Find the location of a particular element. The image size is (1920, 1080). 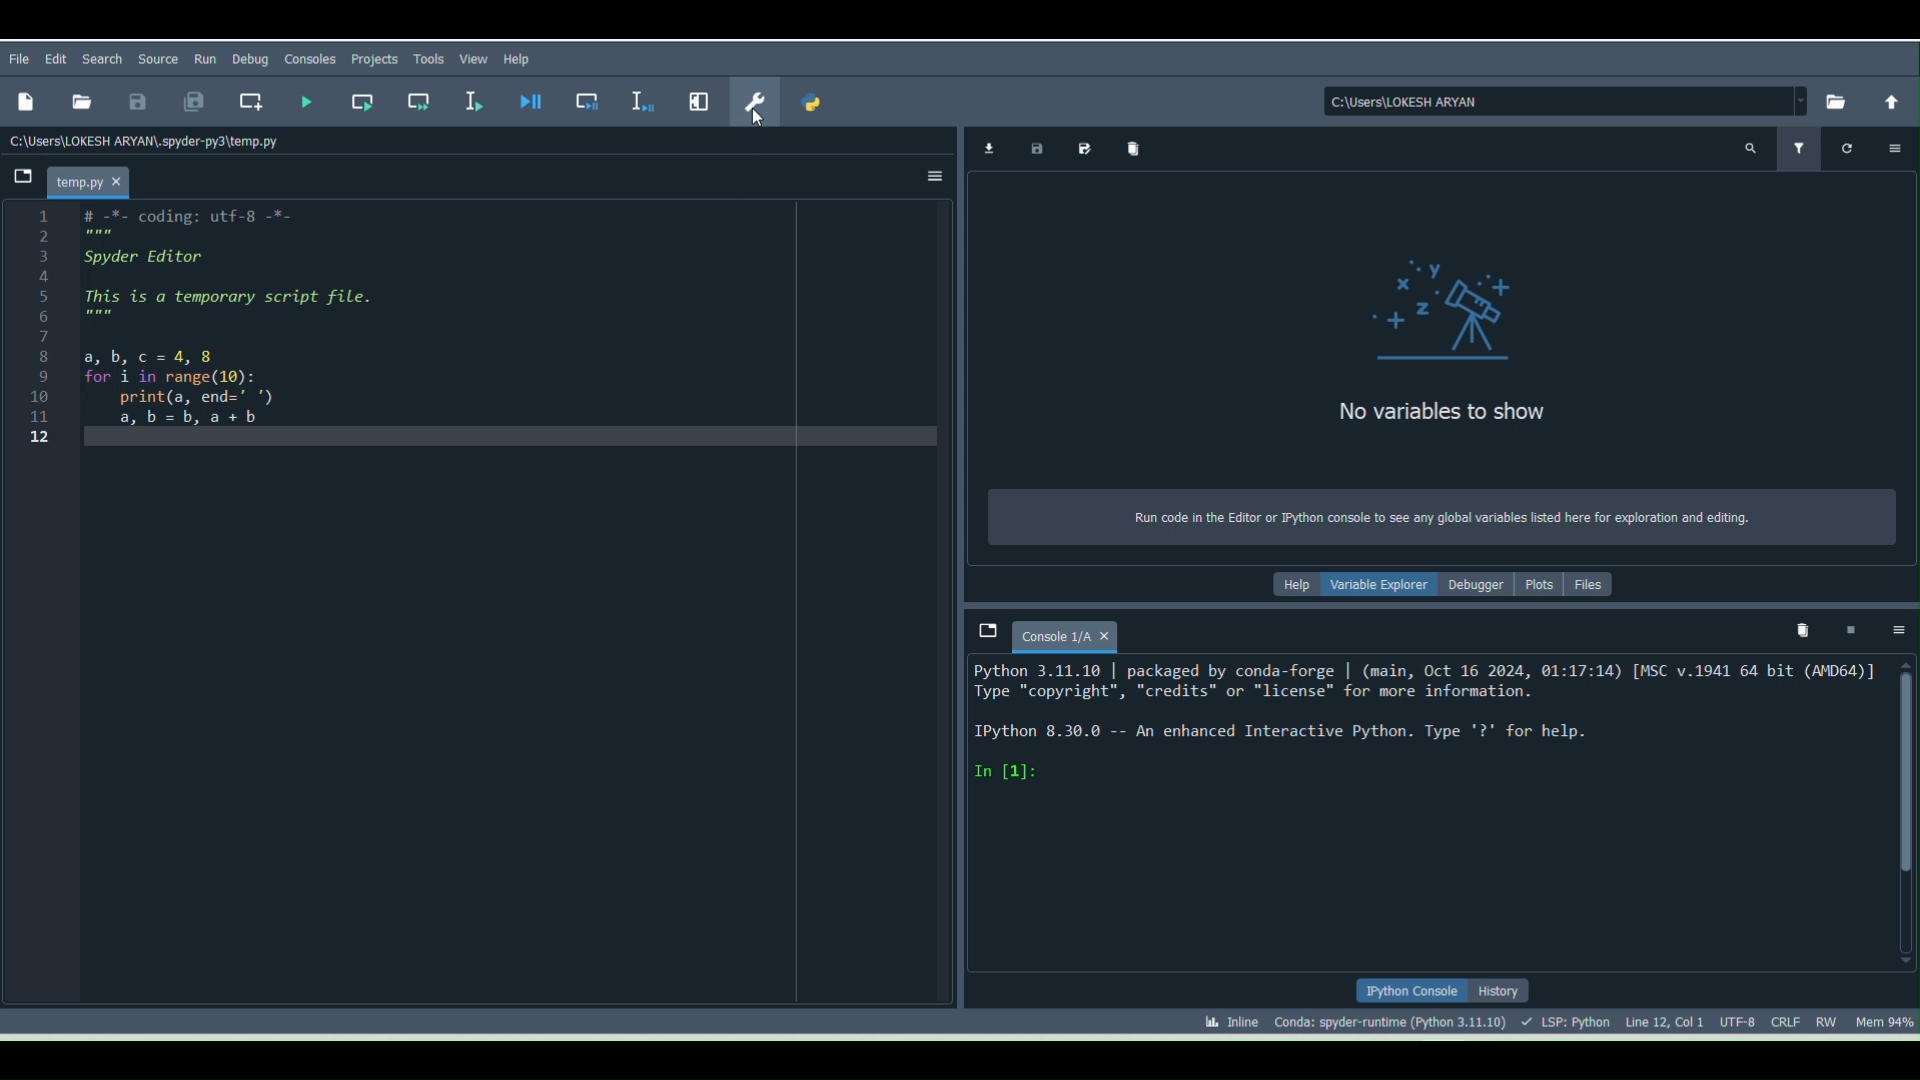

Completions, linting, code folding and symbols status is located at coordinates (1568, 1019).